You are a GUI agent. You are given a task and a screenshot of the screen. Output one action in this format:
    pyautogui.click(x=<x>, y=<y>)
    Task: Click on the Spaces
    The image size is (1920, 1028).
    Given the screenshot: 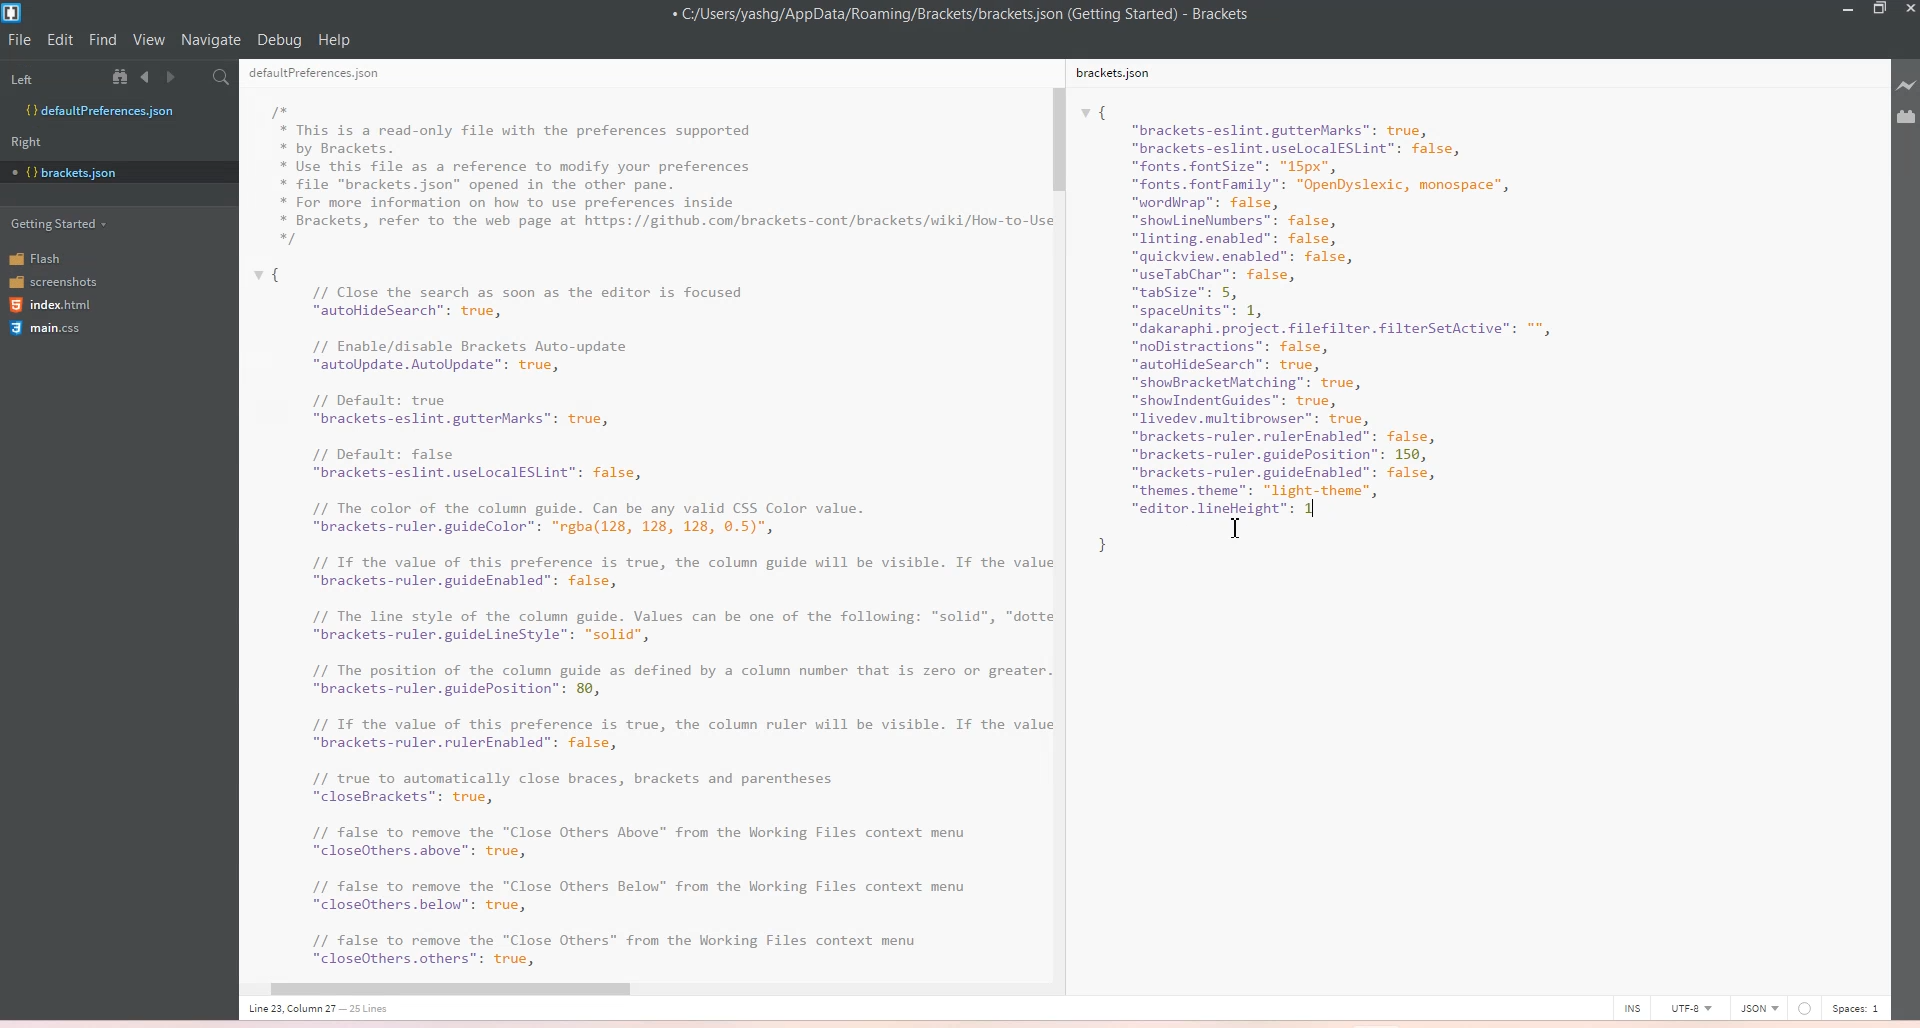 What is the action you would take?
    pyautogui.click(x=1860, y=1007)
    